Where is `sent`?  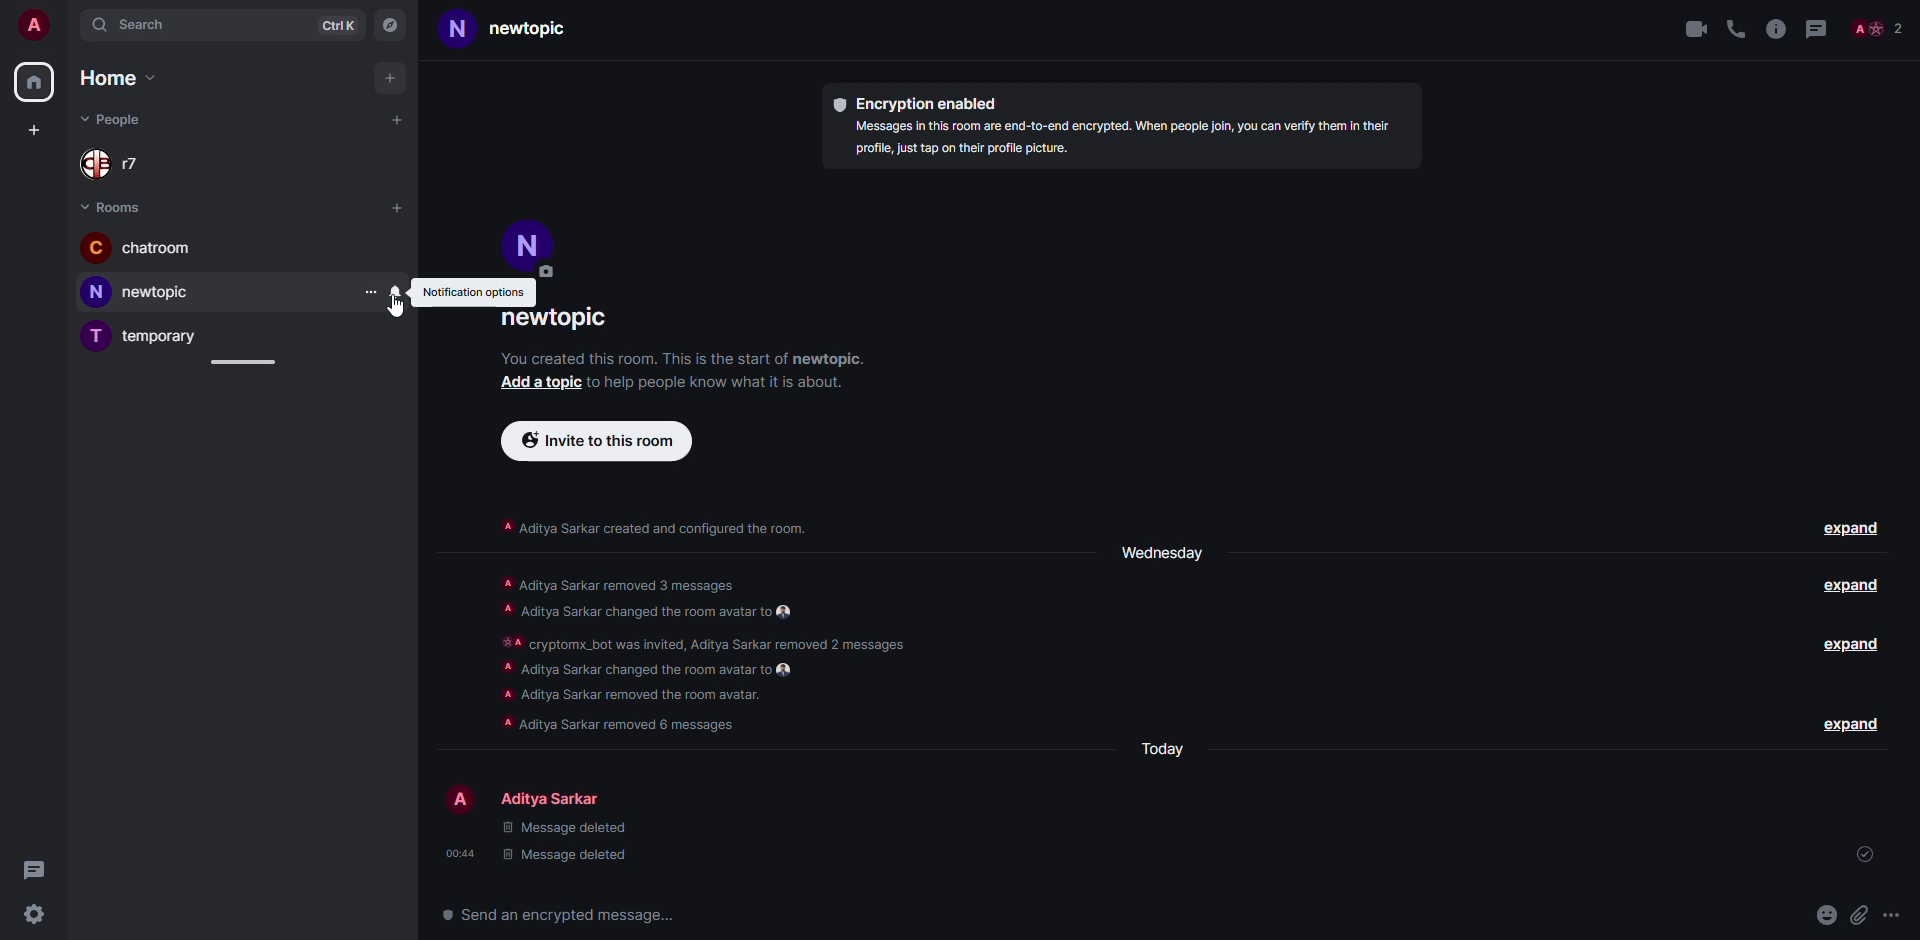 sent is located at coordinates (1867, 851).